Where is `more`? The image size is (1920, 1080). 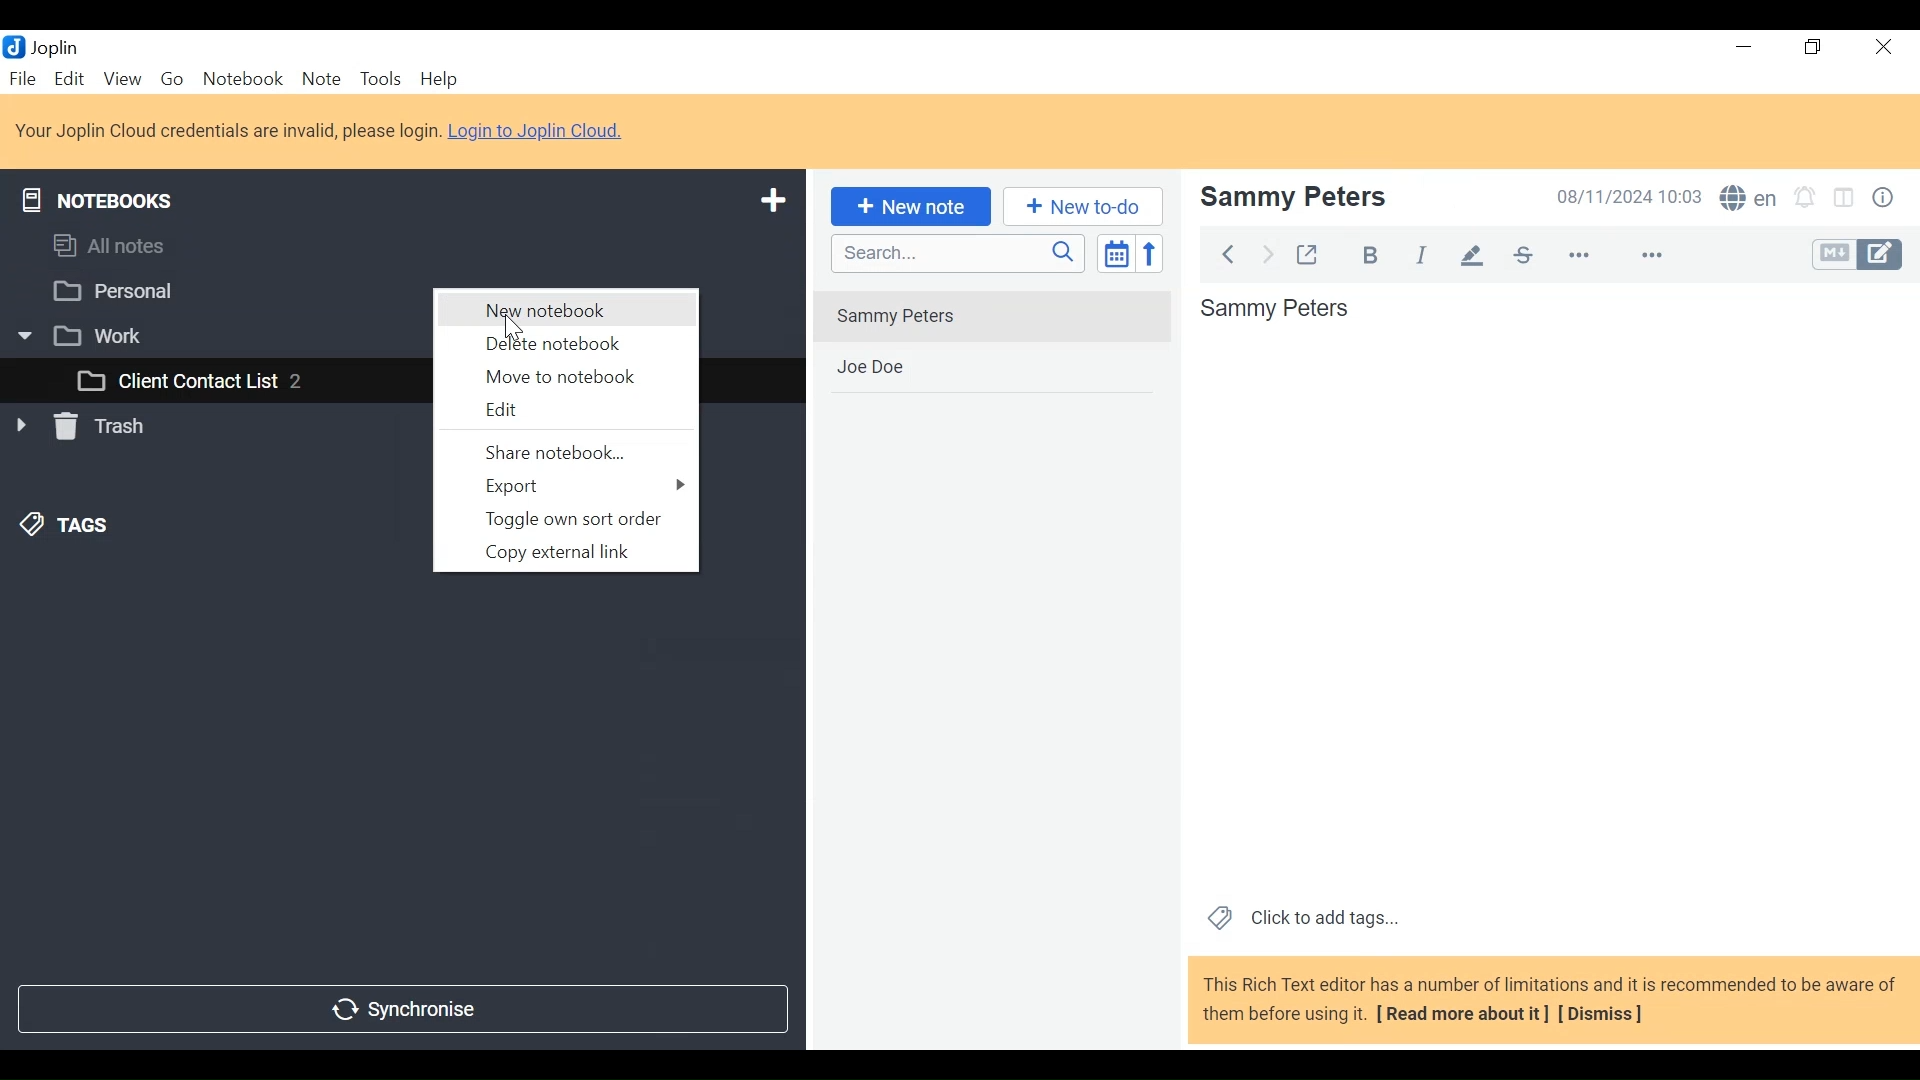
more is located at coordinates (1615, 252).